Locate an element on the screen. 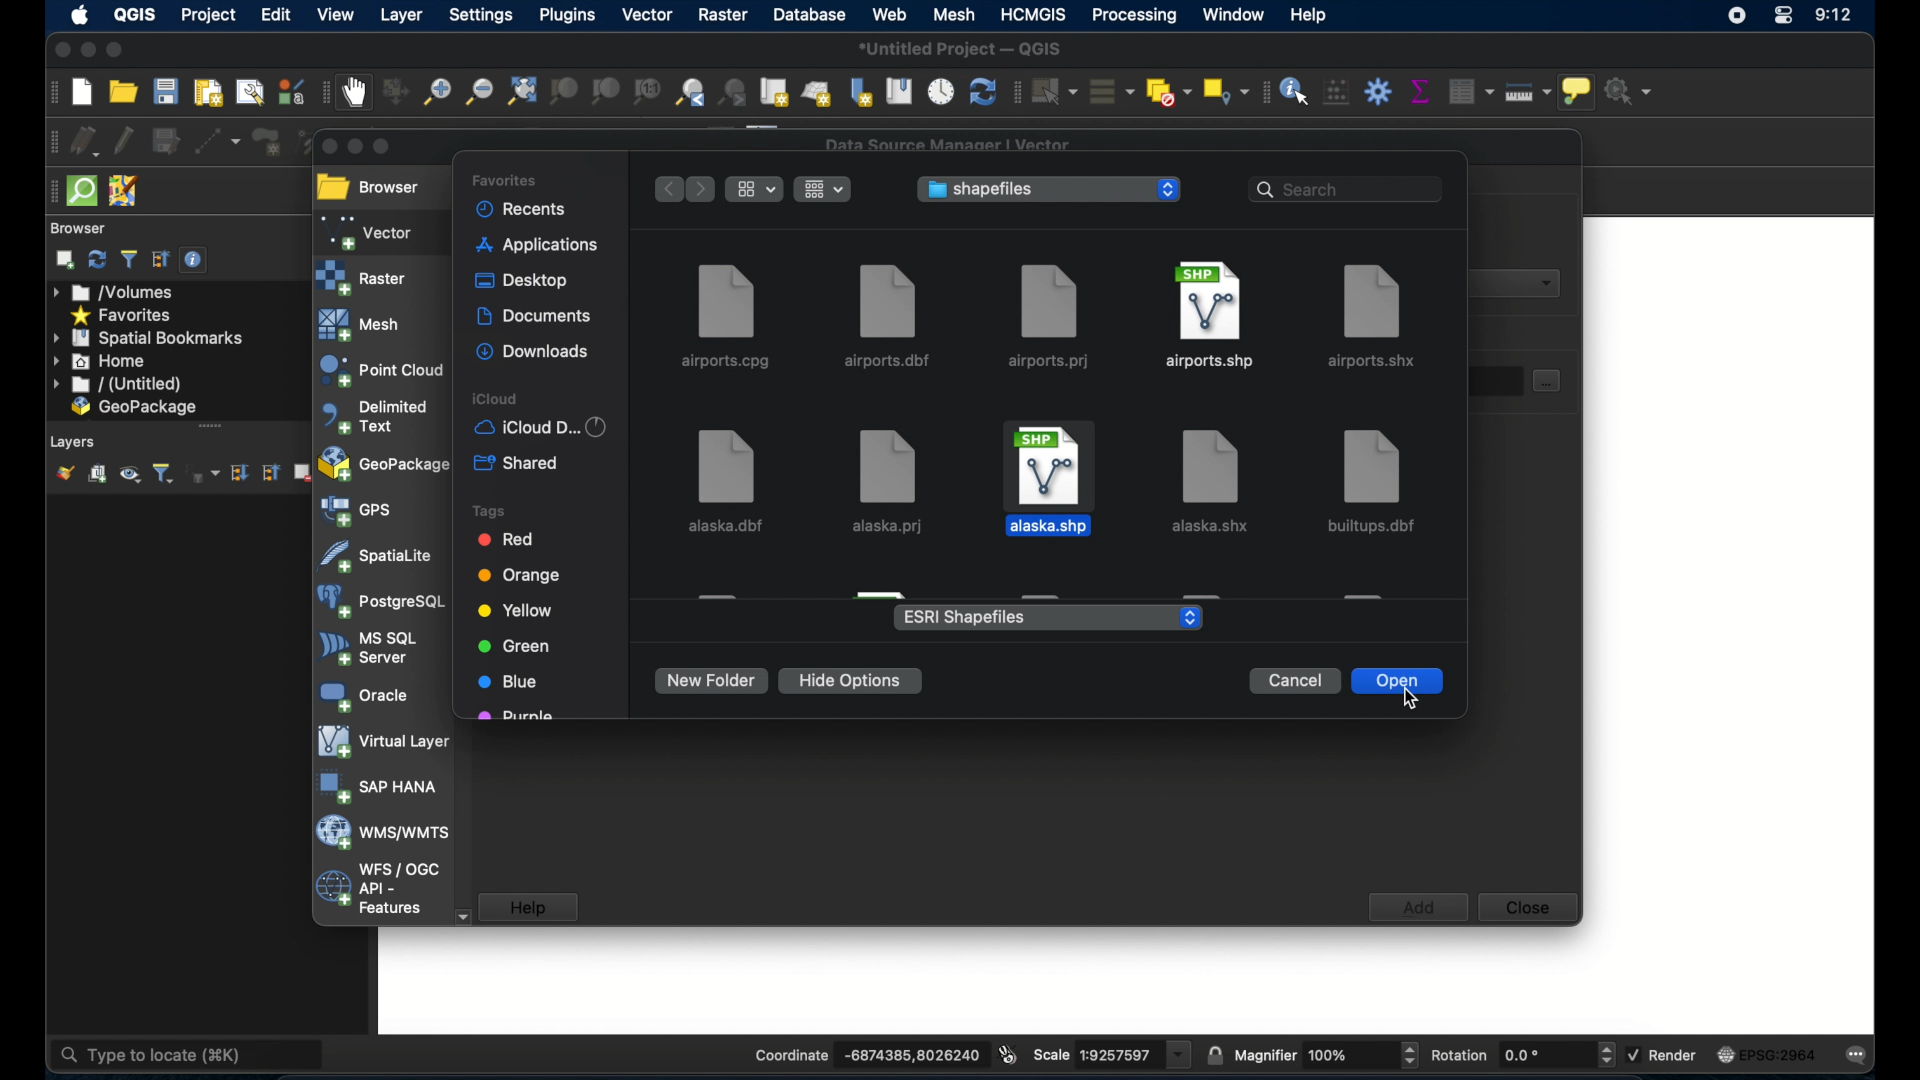 This screenshot has width=1920, height=1080. raster is located at coordinates (363, 277).